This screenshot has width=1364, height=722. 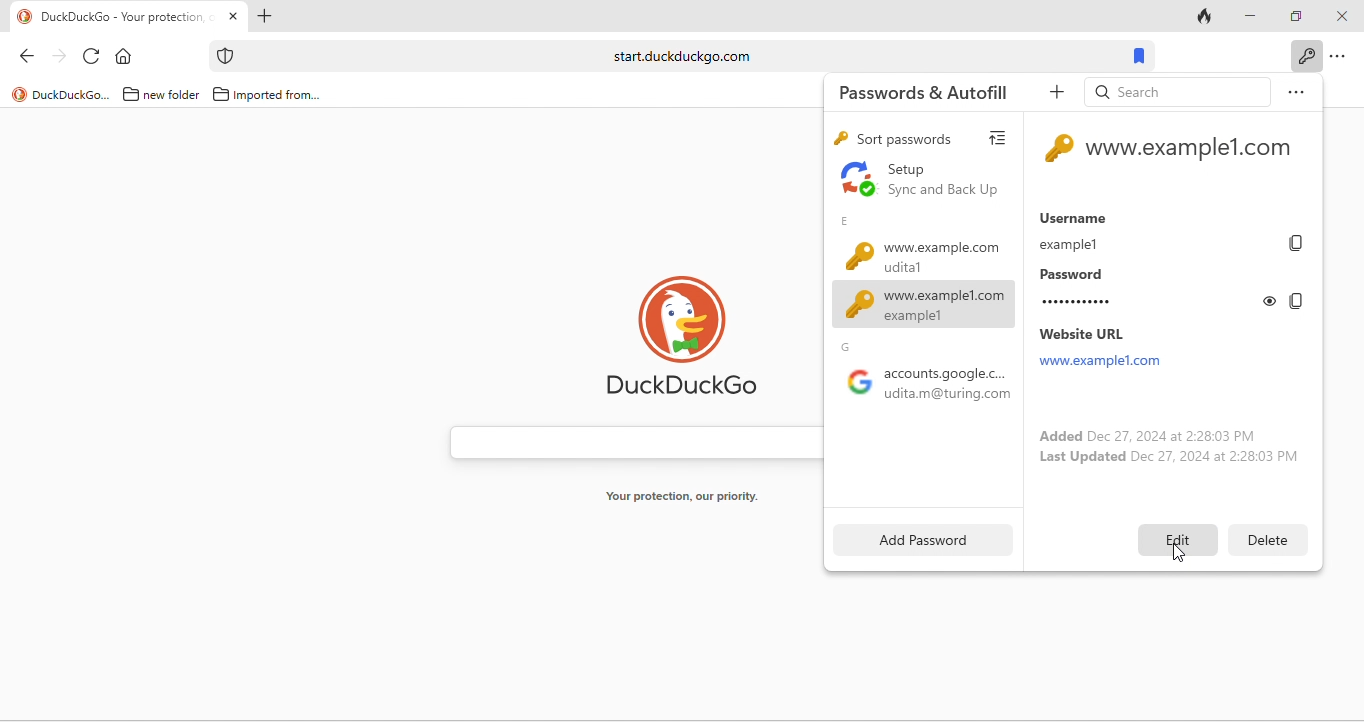 I want to click on minimize, so click(x=1247, y=14).